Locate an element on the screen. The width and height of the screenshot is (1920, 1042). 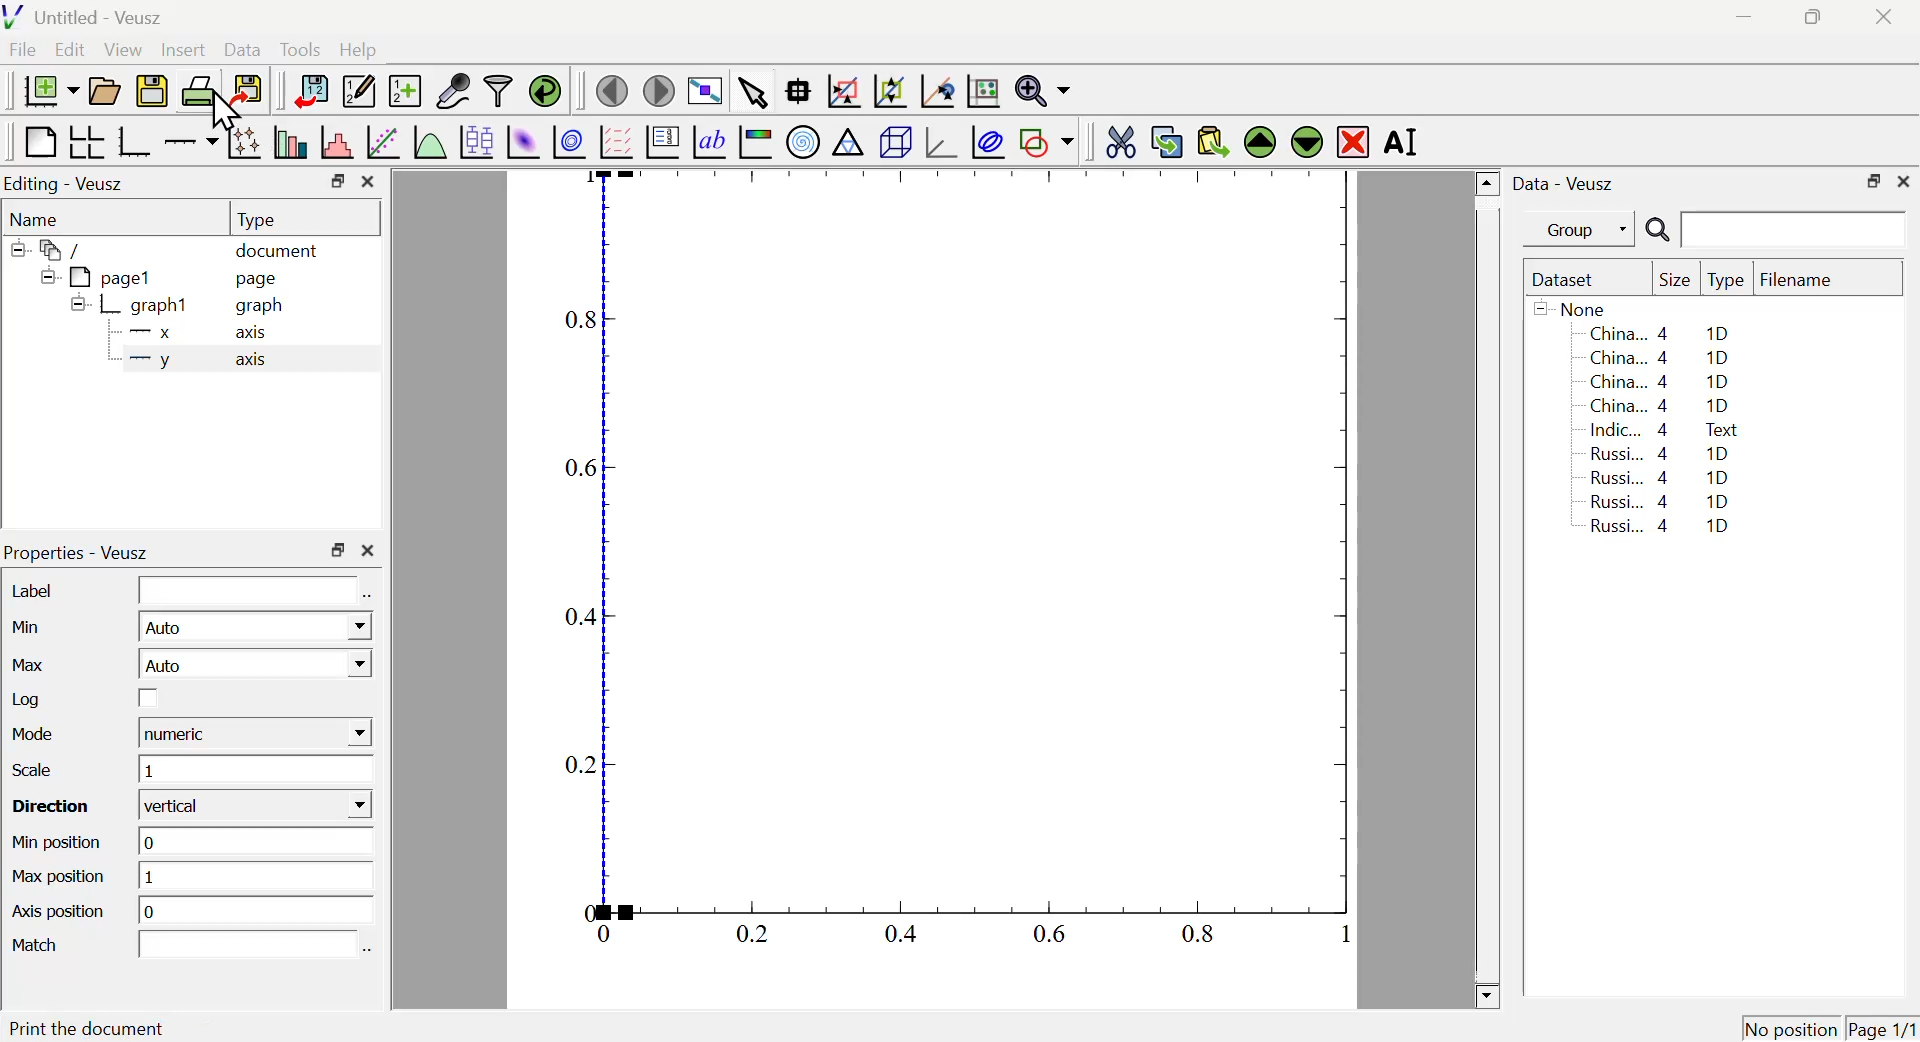
X axis is located at coordinates (189, 333).